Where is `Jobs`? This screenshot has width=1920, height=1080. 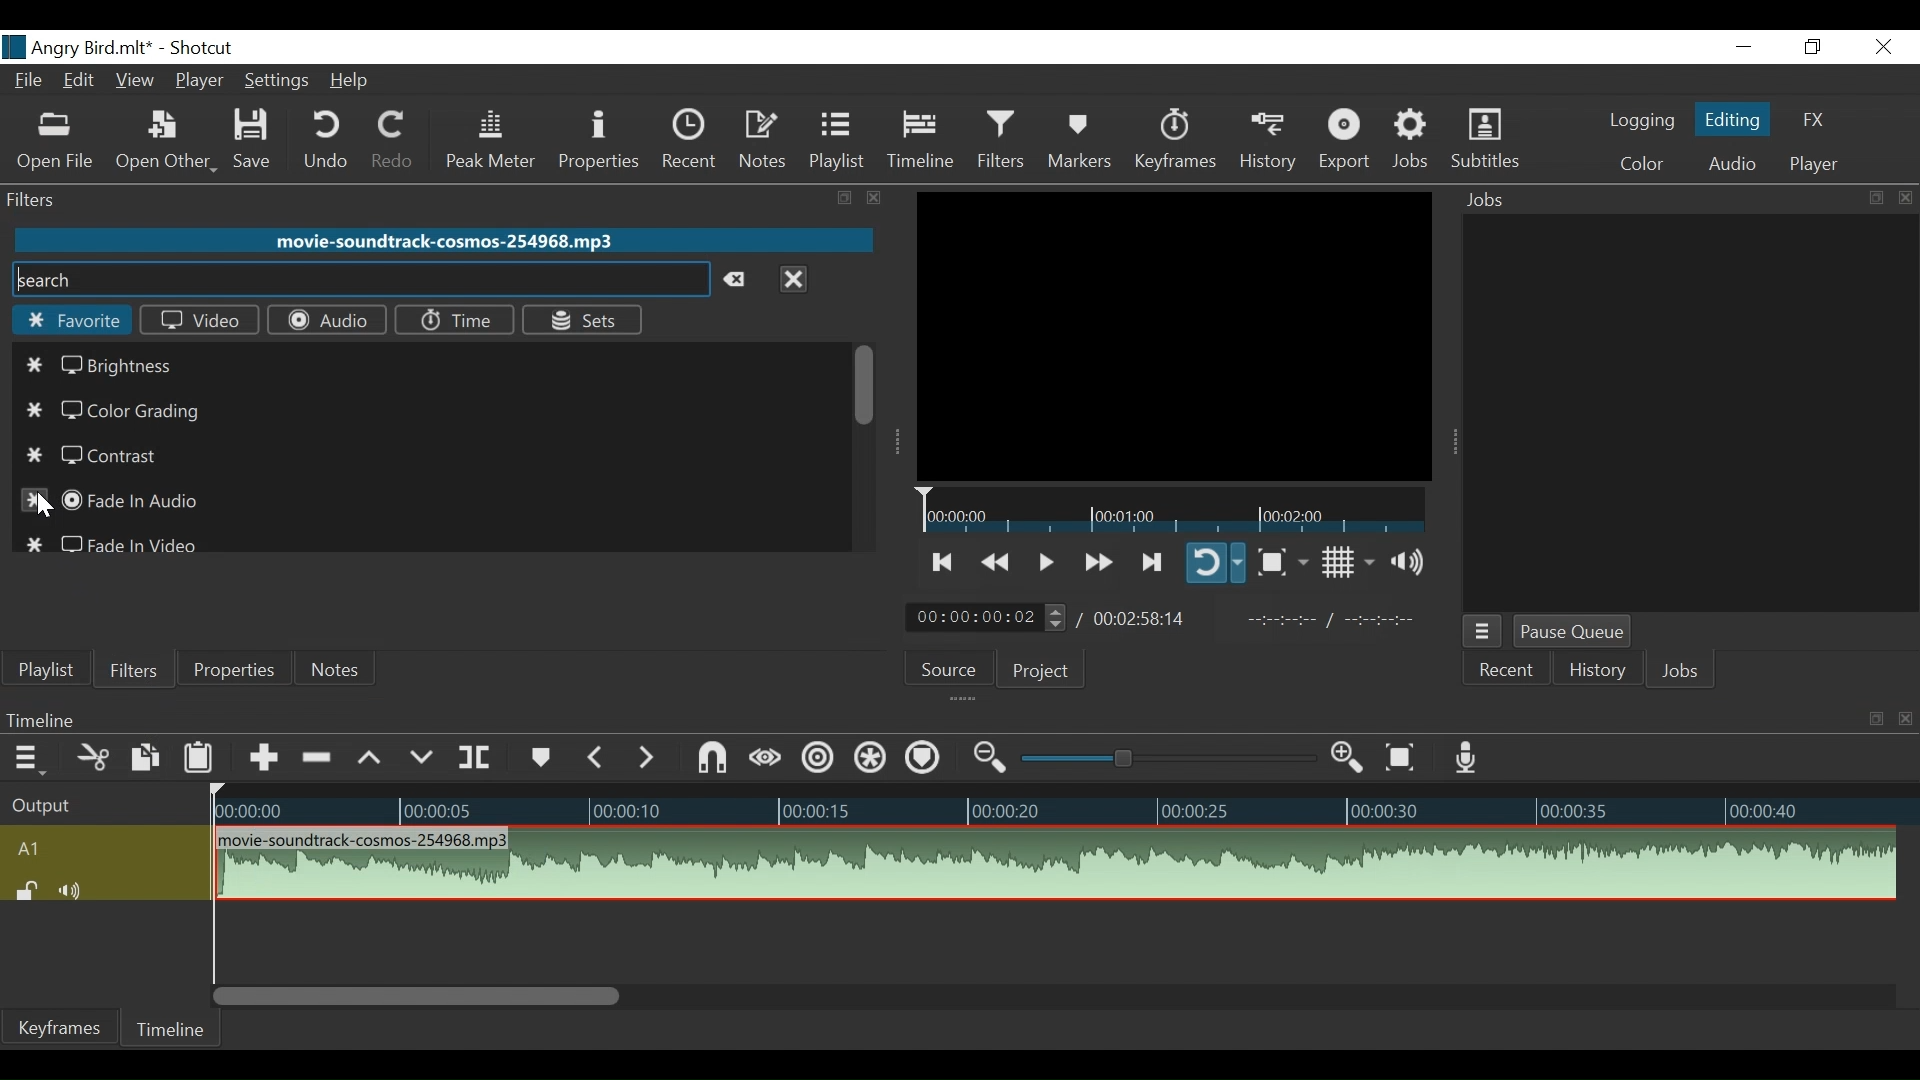
Jobs is located at coordinates (1654, 200).